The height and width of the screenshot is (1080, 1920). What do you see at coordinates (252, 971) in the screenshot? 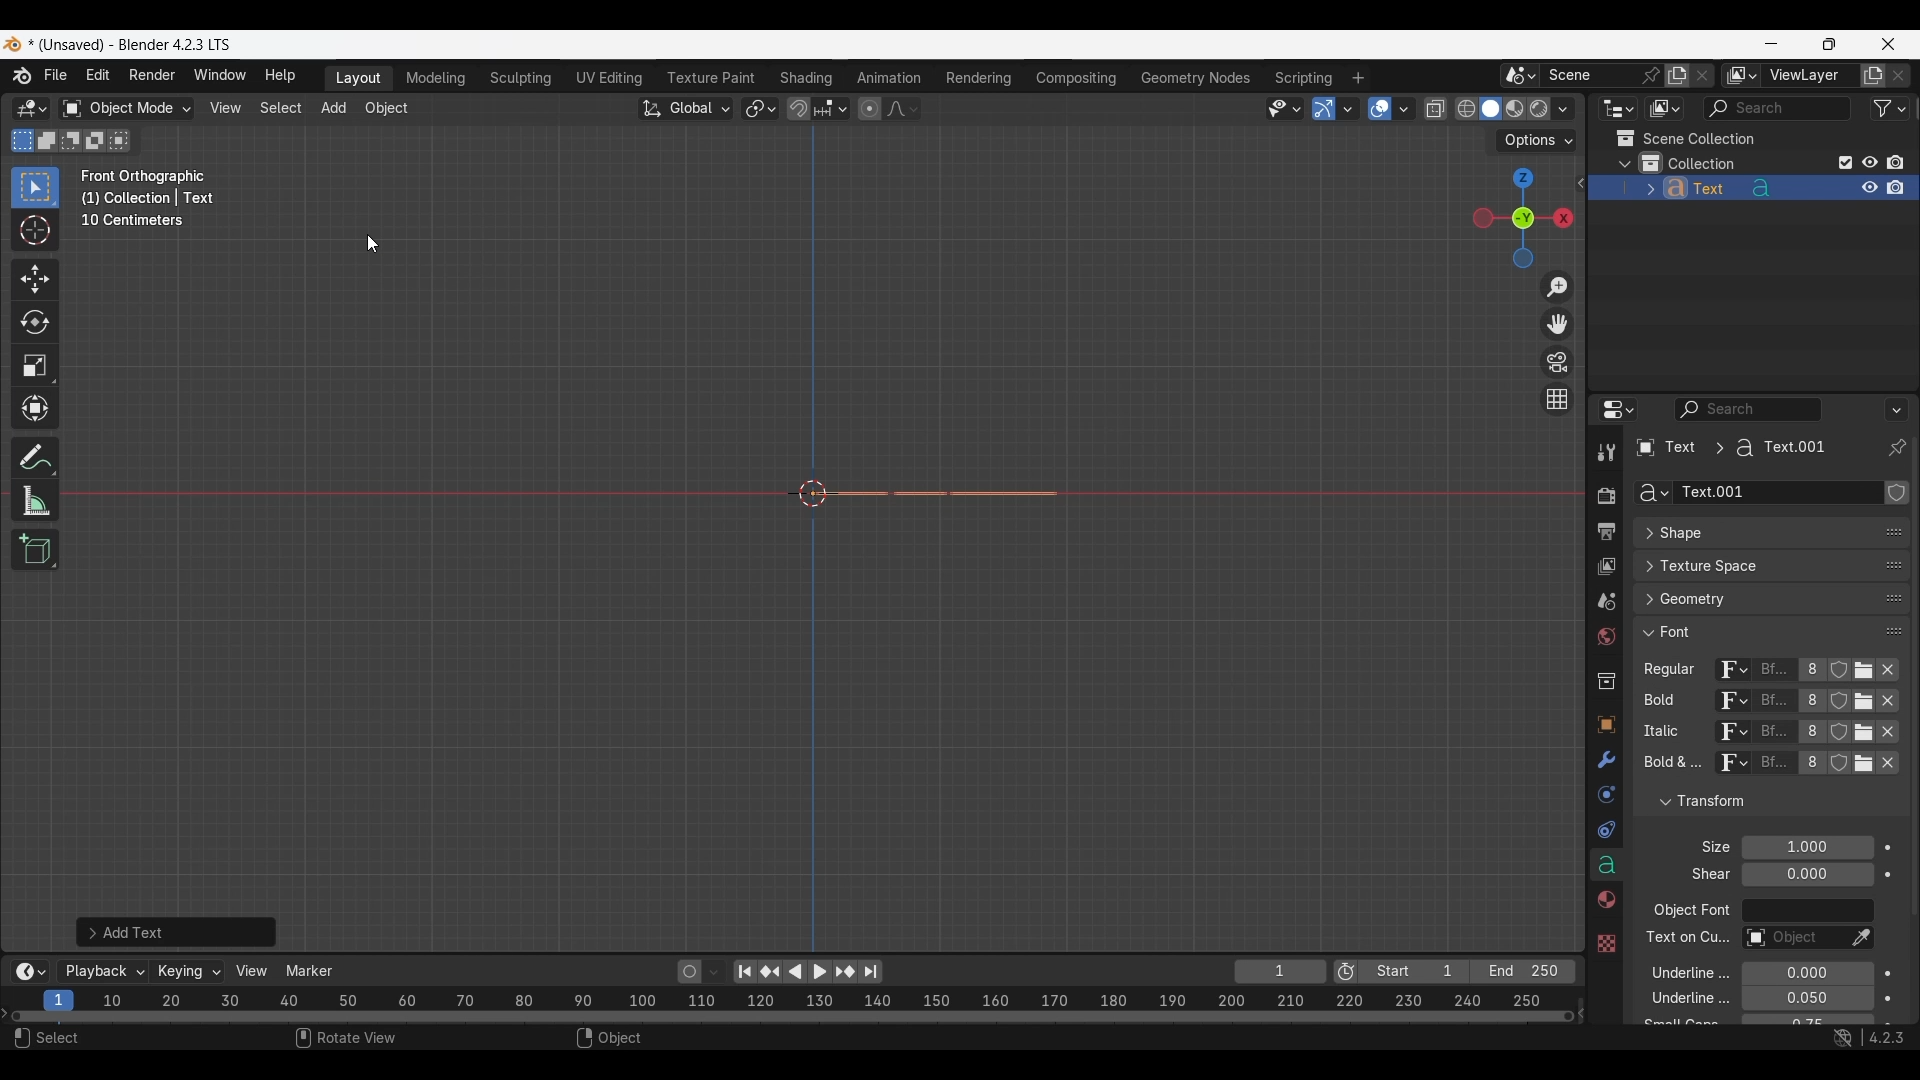
I see `View` at bounding box center [252, 971].